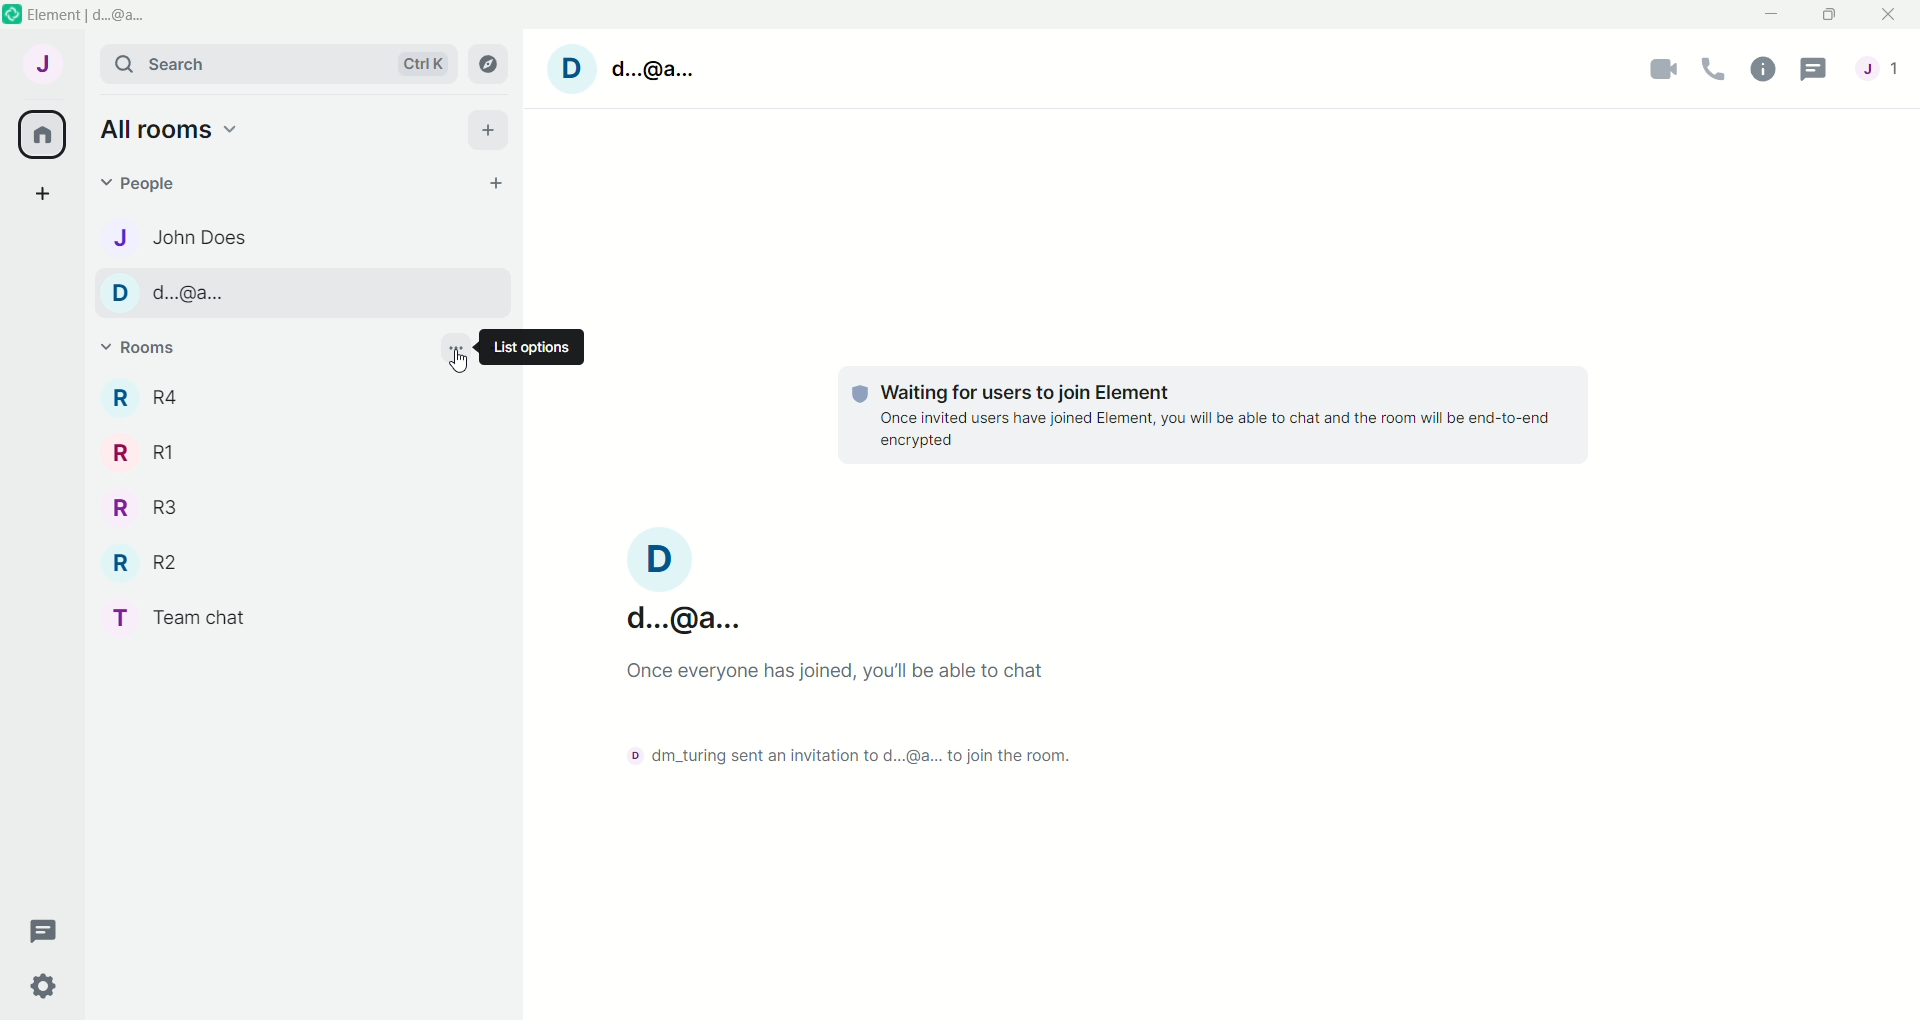 The image size is (1920, 1020). Describe the element at coordinates (497, 182) in the screenshot. I see `Start chat` at that location.